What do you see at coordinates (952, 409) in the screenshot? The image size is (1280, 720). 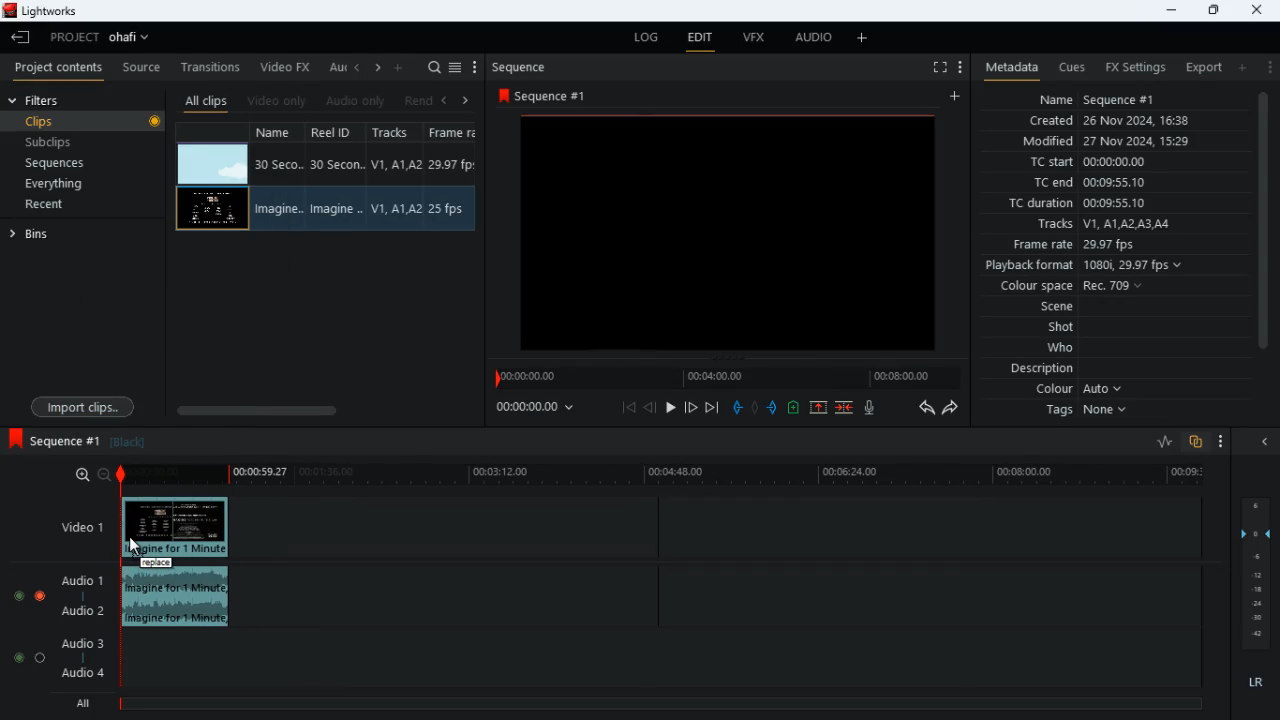 I see `forward` at bounding box center [952, 409].